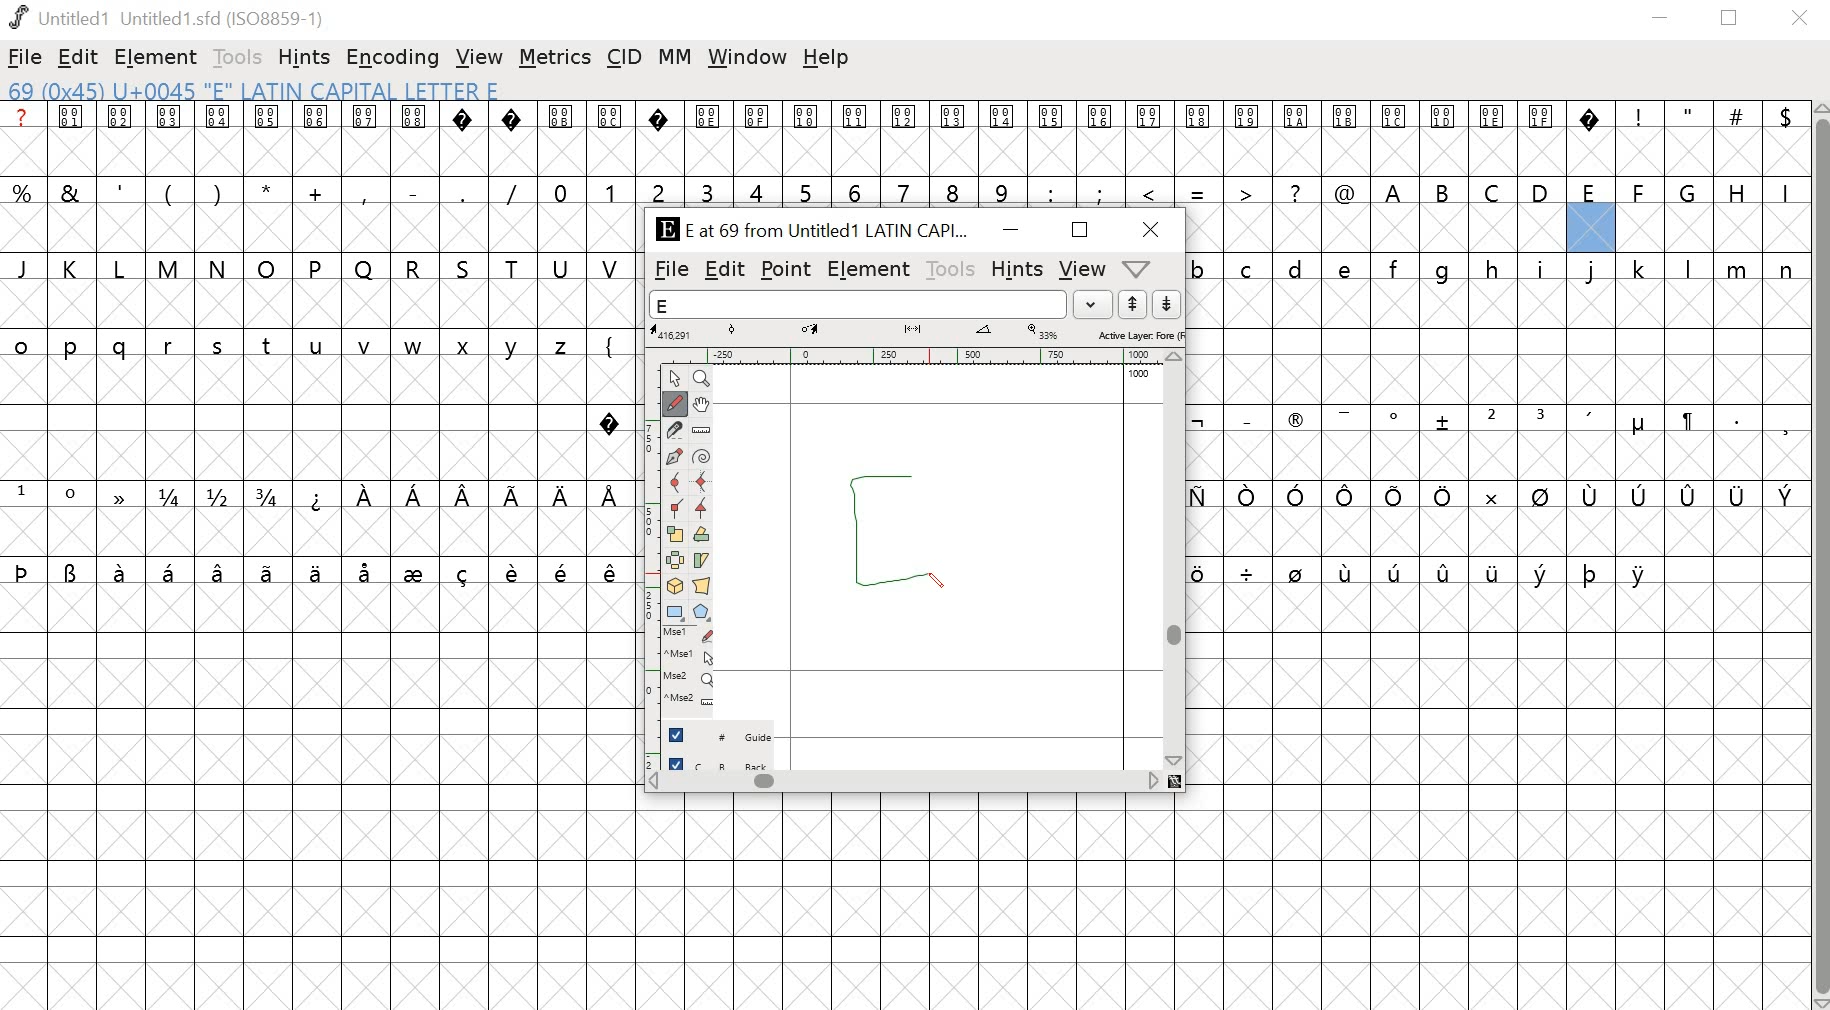 This screenshot has height=1010, width=1830. I want to click on tools, so click(948, 268).